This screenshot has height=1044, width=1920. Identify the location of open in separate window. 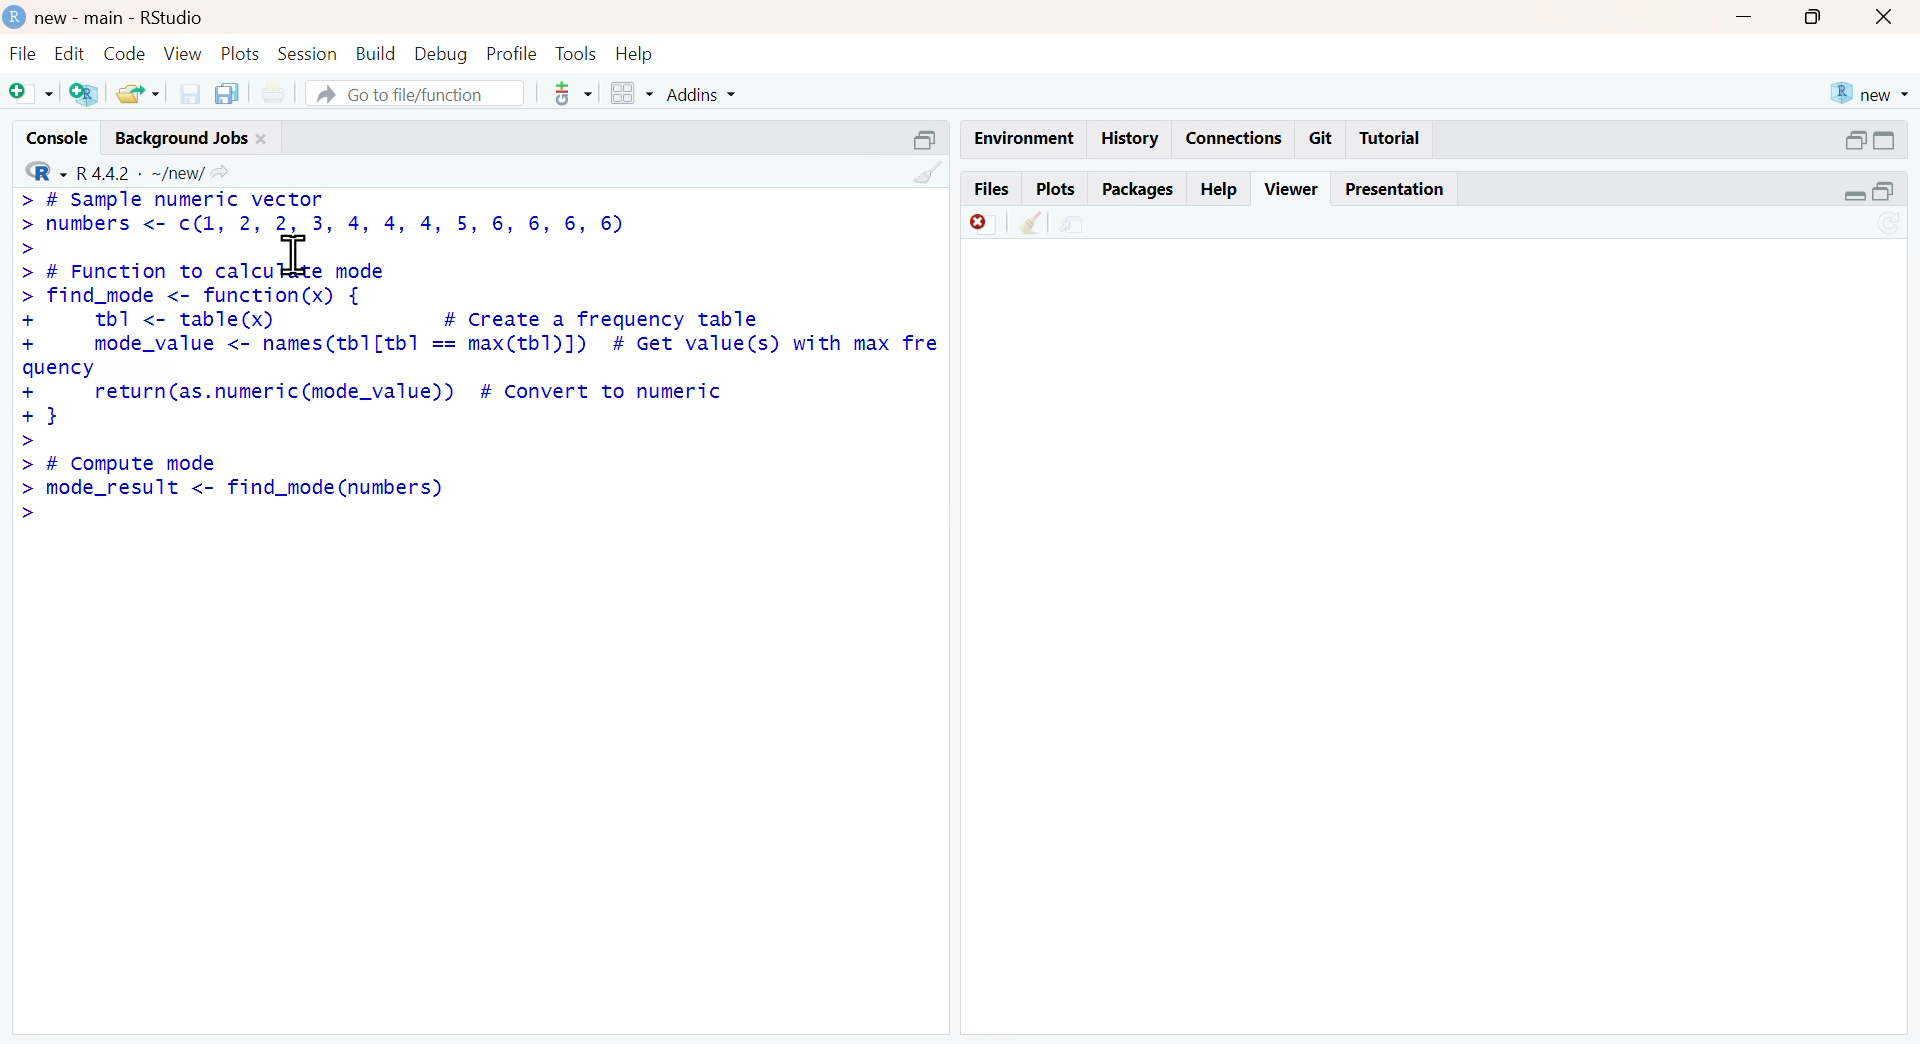
(1883, 190).